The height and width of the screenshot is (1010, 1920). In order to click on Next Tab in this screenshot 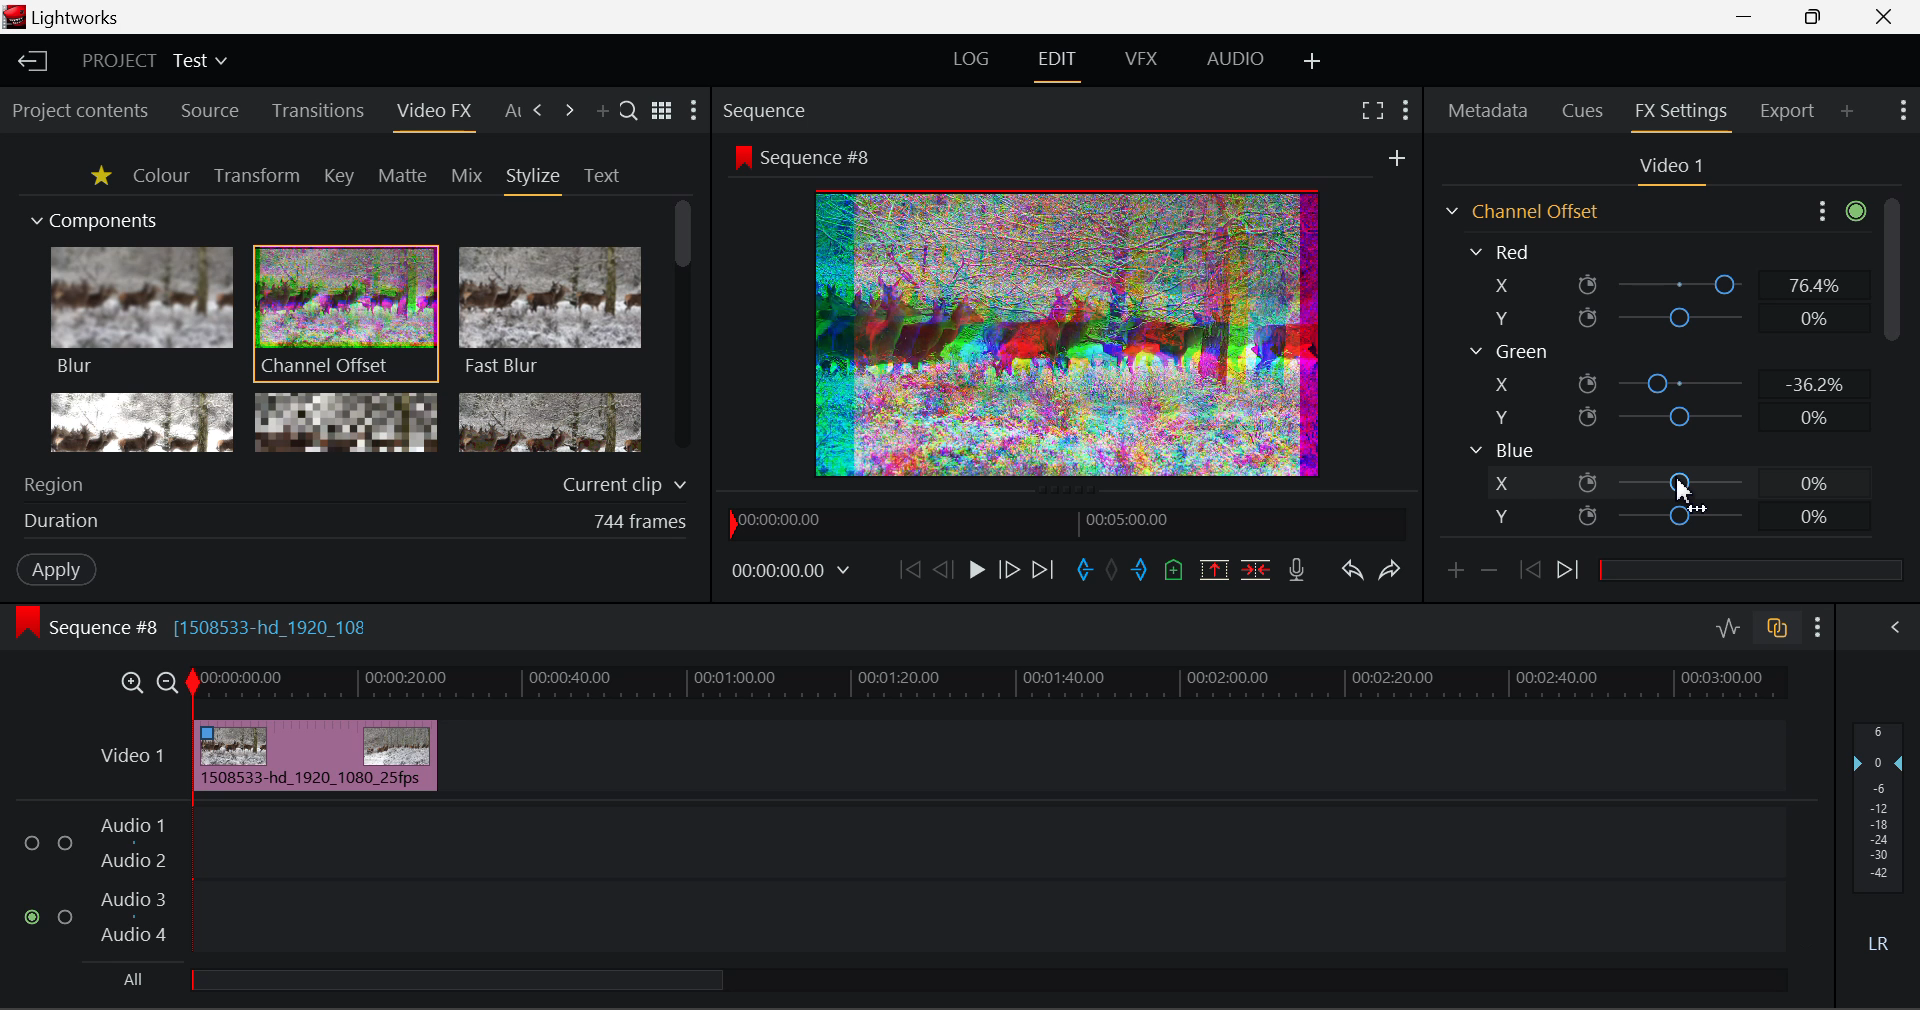, I will do `click(540, 111)`.